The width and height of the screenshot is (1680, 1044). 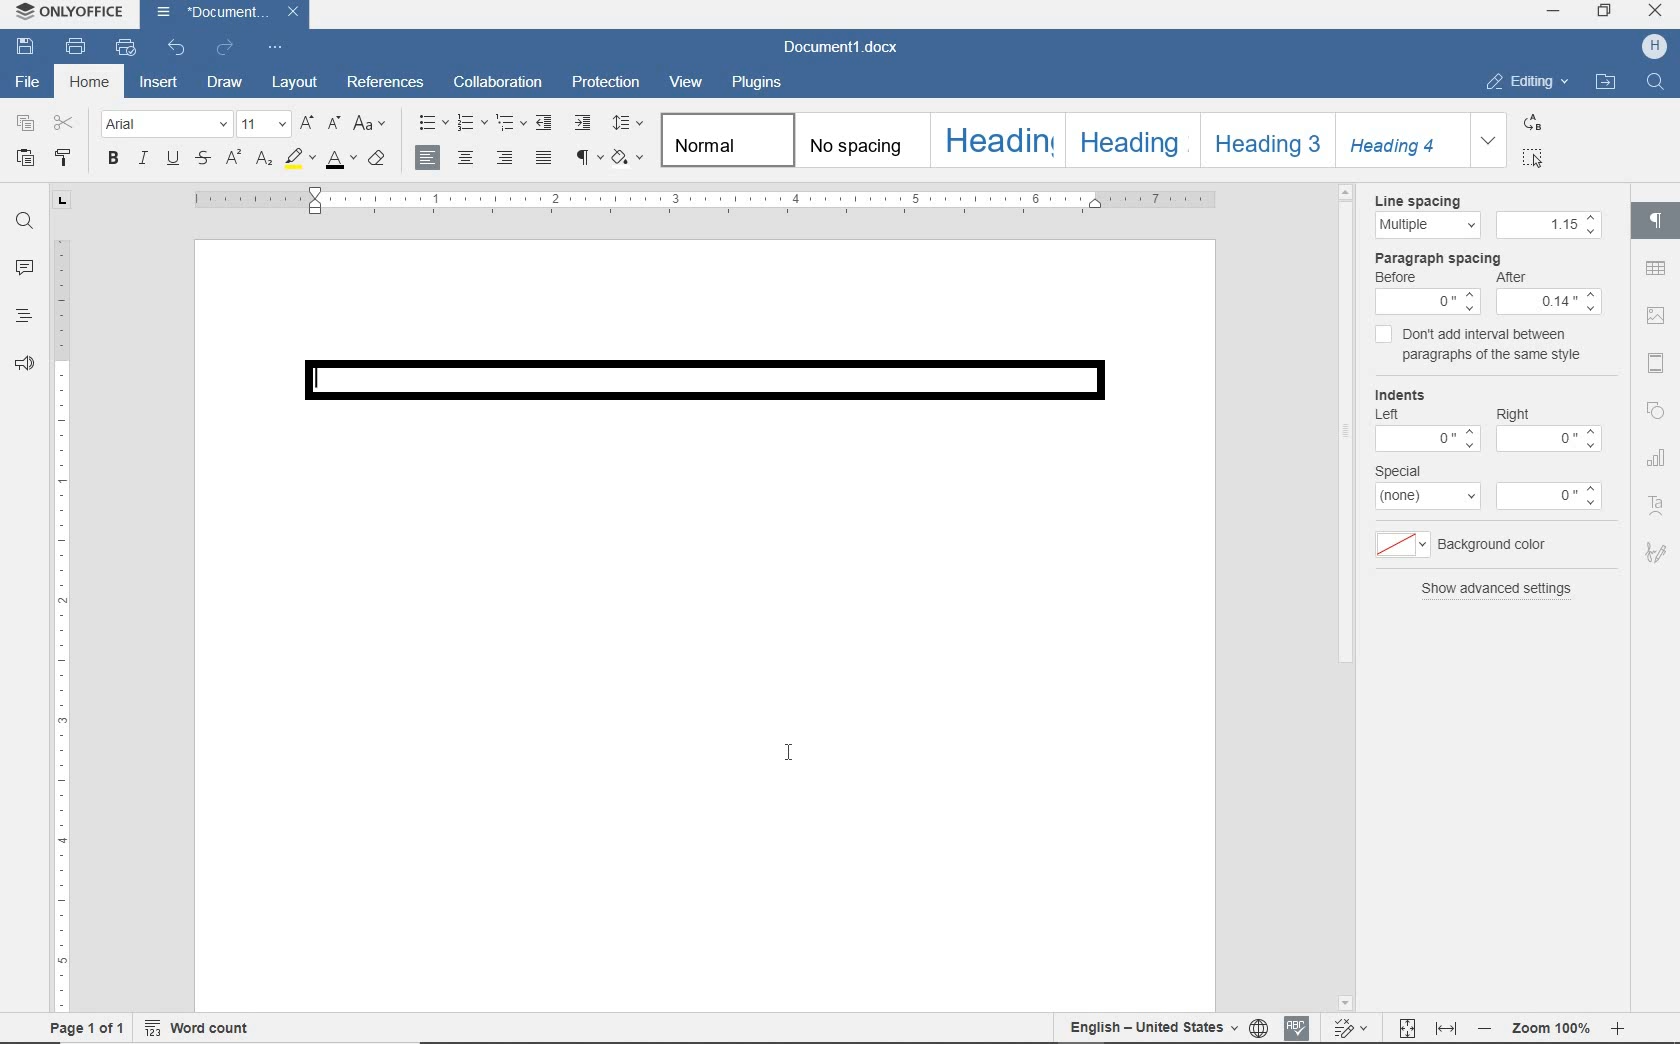 I want to click on bold, so click(x=113, y=161).